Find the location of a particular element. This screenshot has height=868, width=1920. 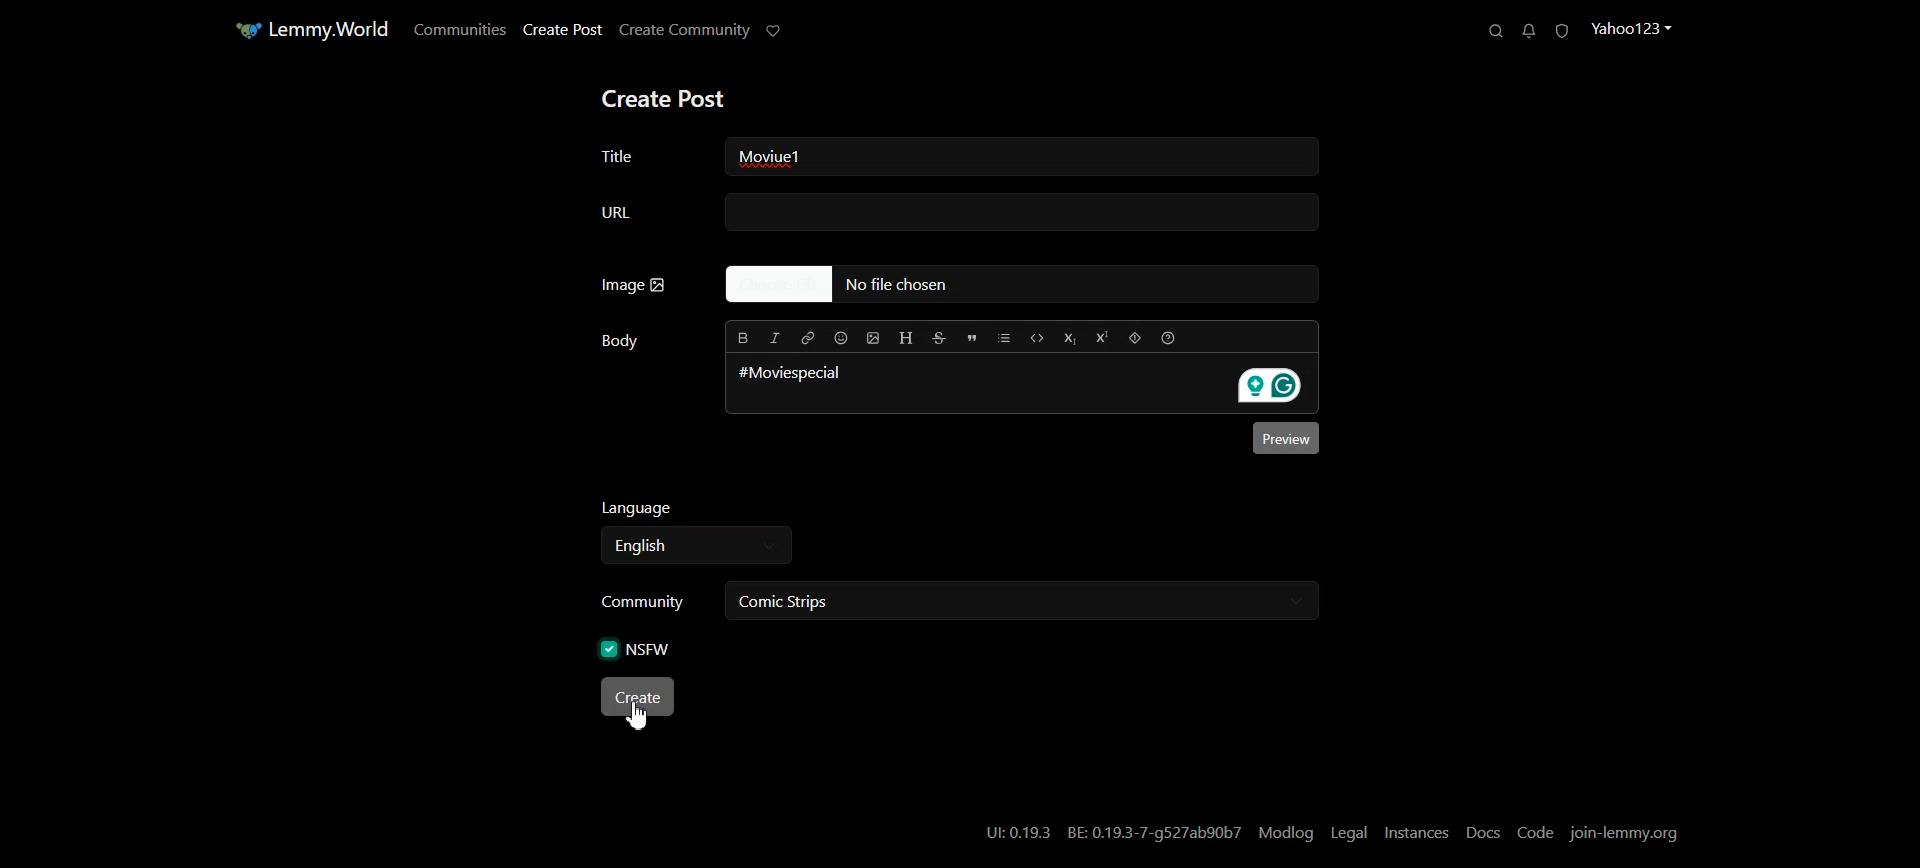

Cursor is located at coordinates (639, 719).